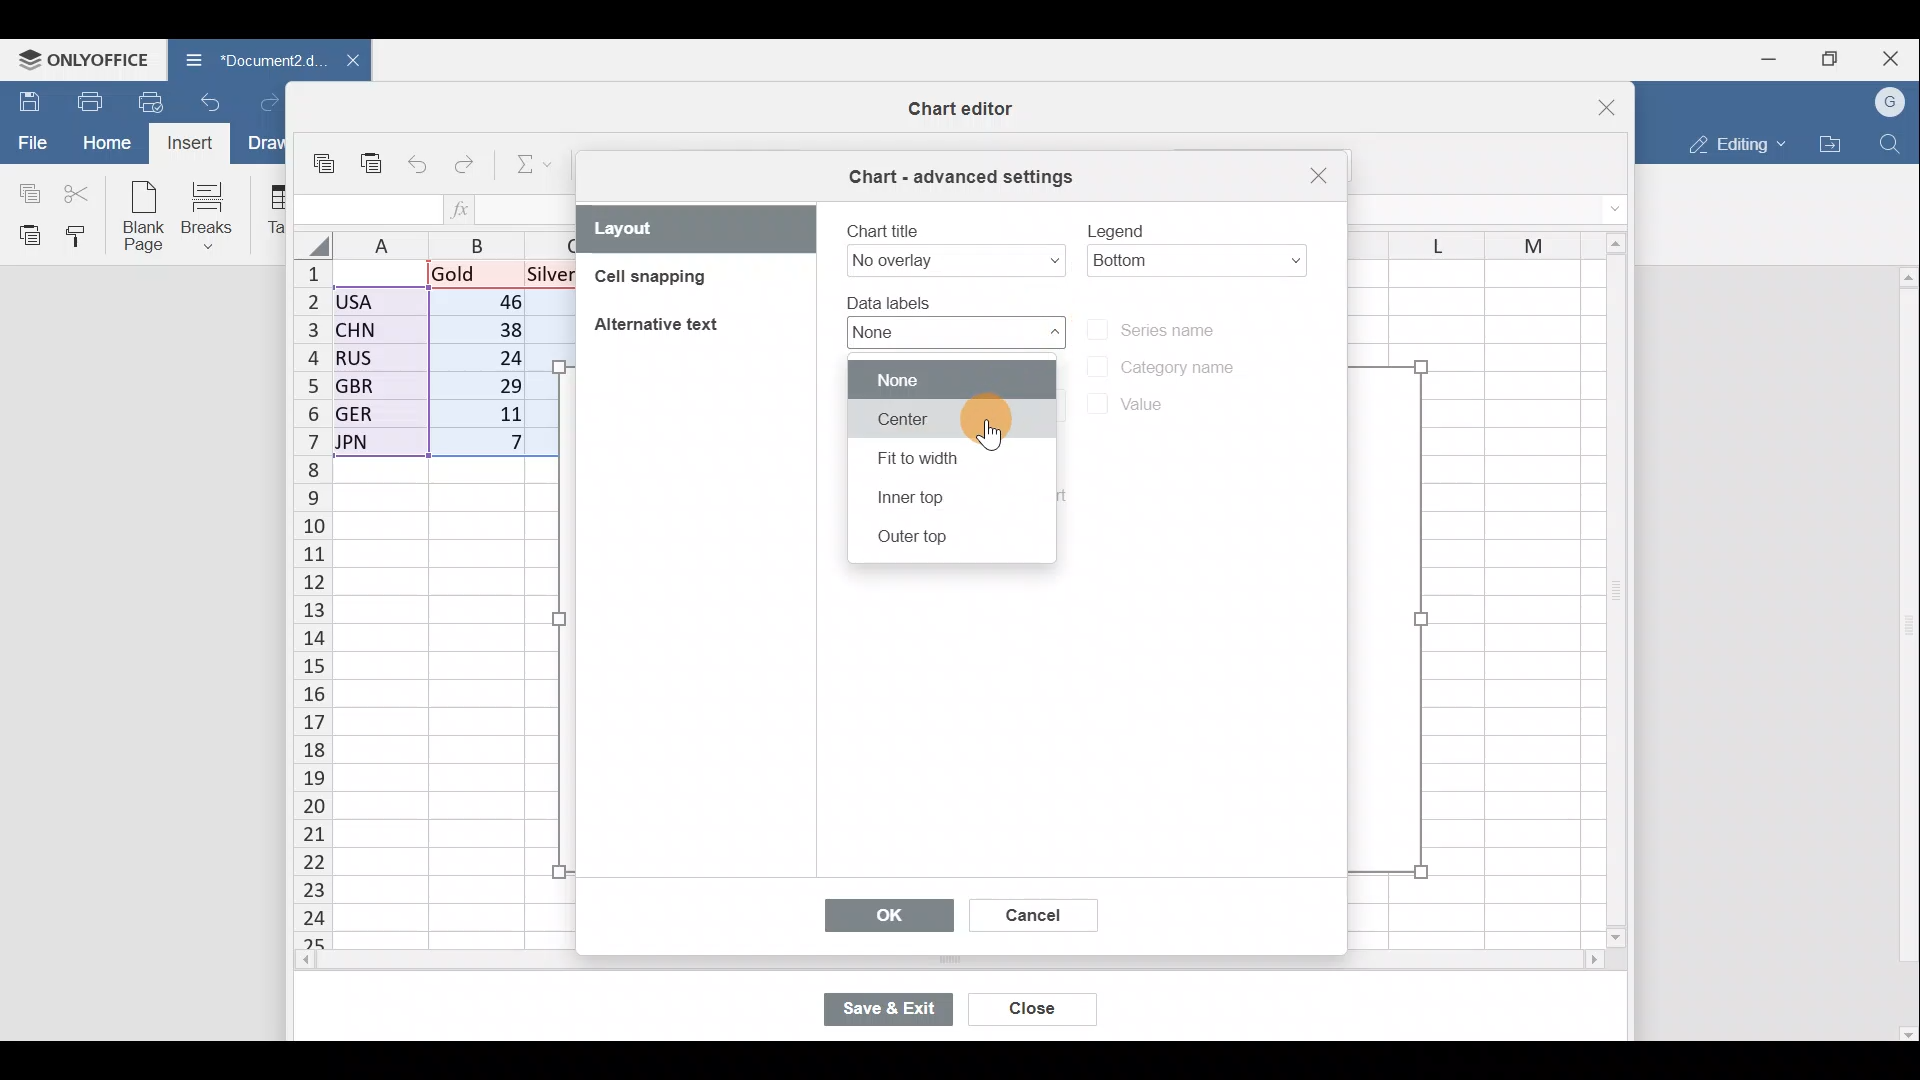 This screenshot has height=1080, width=1920. What do you see at coordinates (1124, 407) in the screenshot?
I see `Value` at bounding box center [1124, 407].